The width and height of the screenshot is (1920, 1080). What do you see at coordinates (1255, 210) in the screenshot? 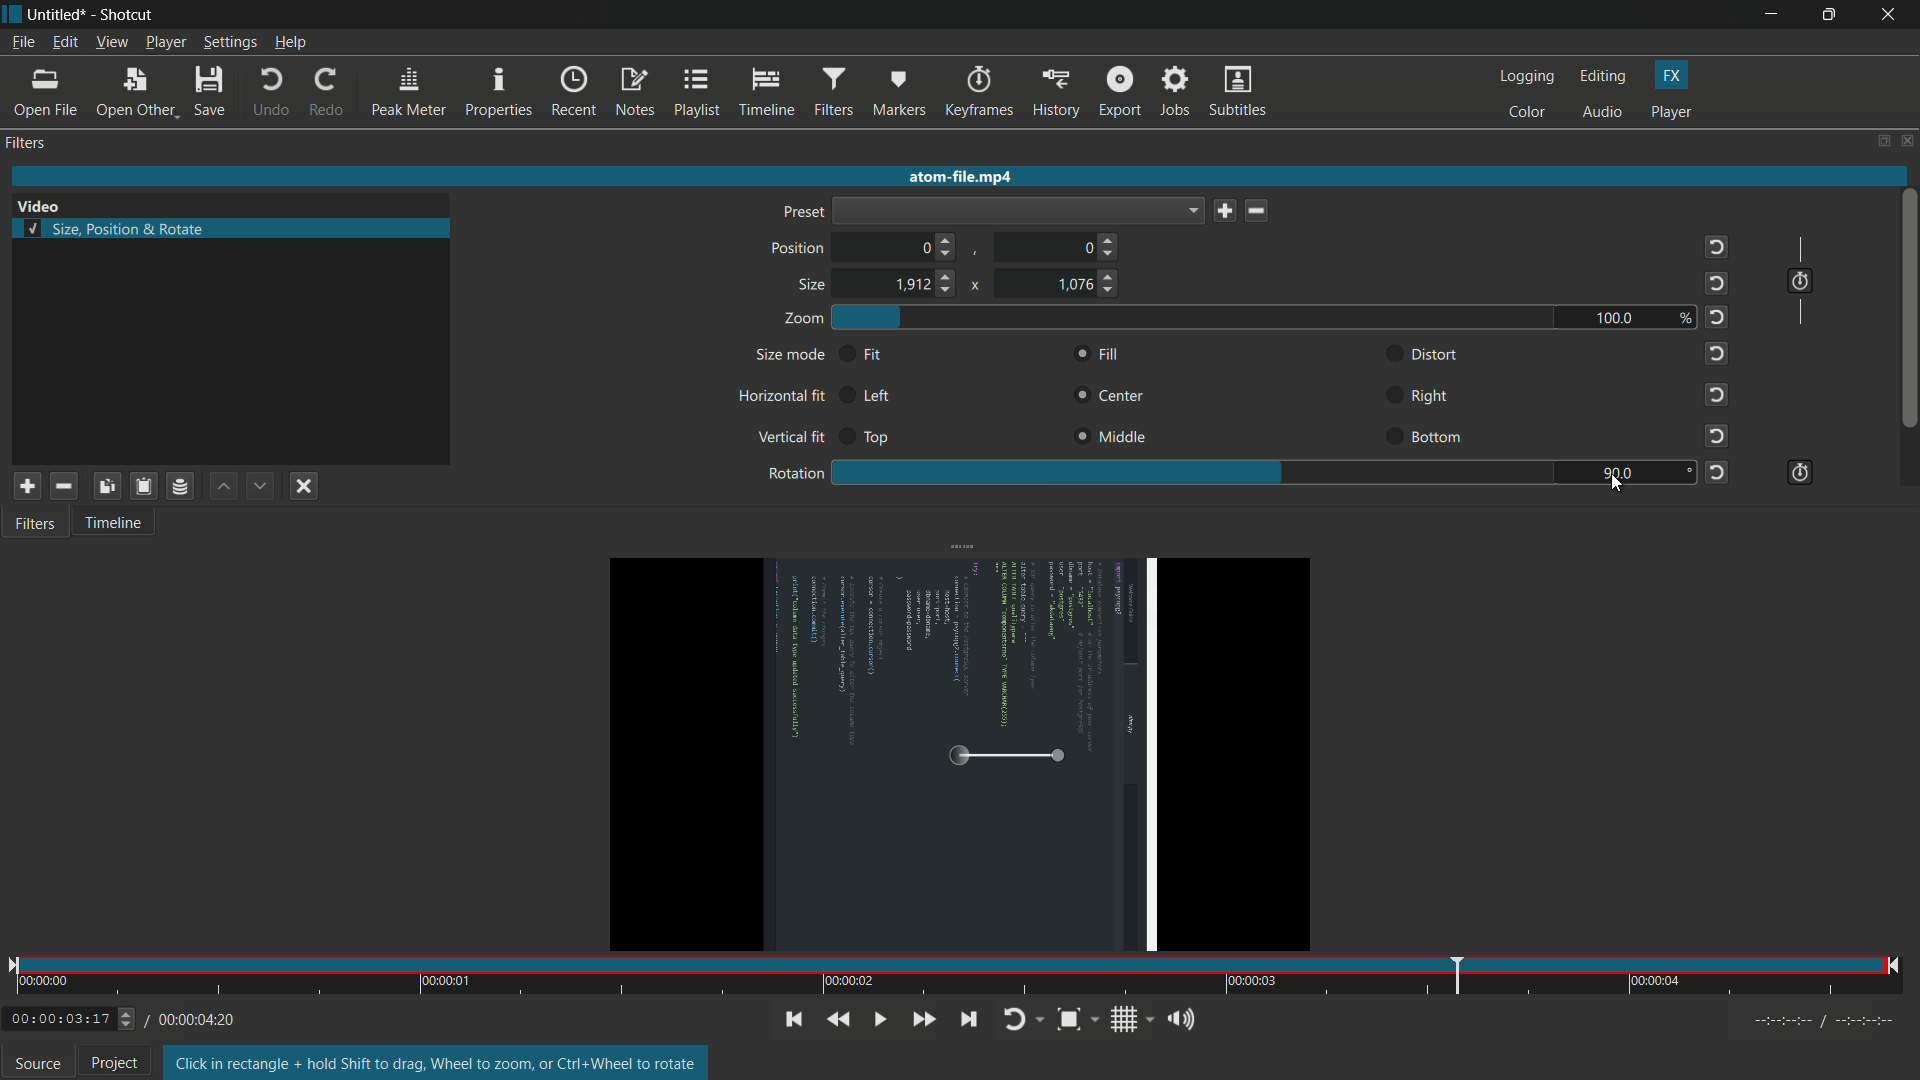
I see `delete` at bounding box center [1255, 210].